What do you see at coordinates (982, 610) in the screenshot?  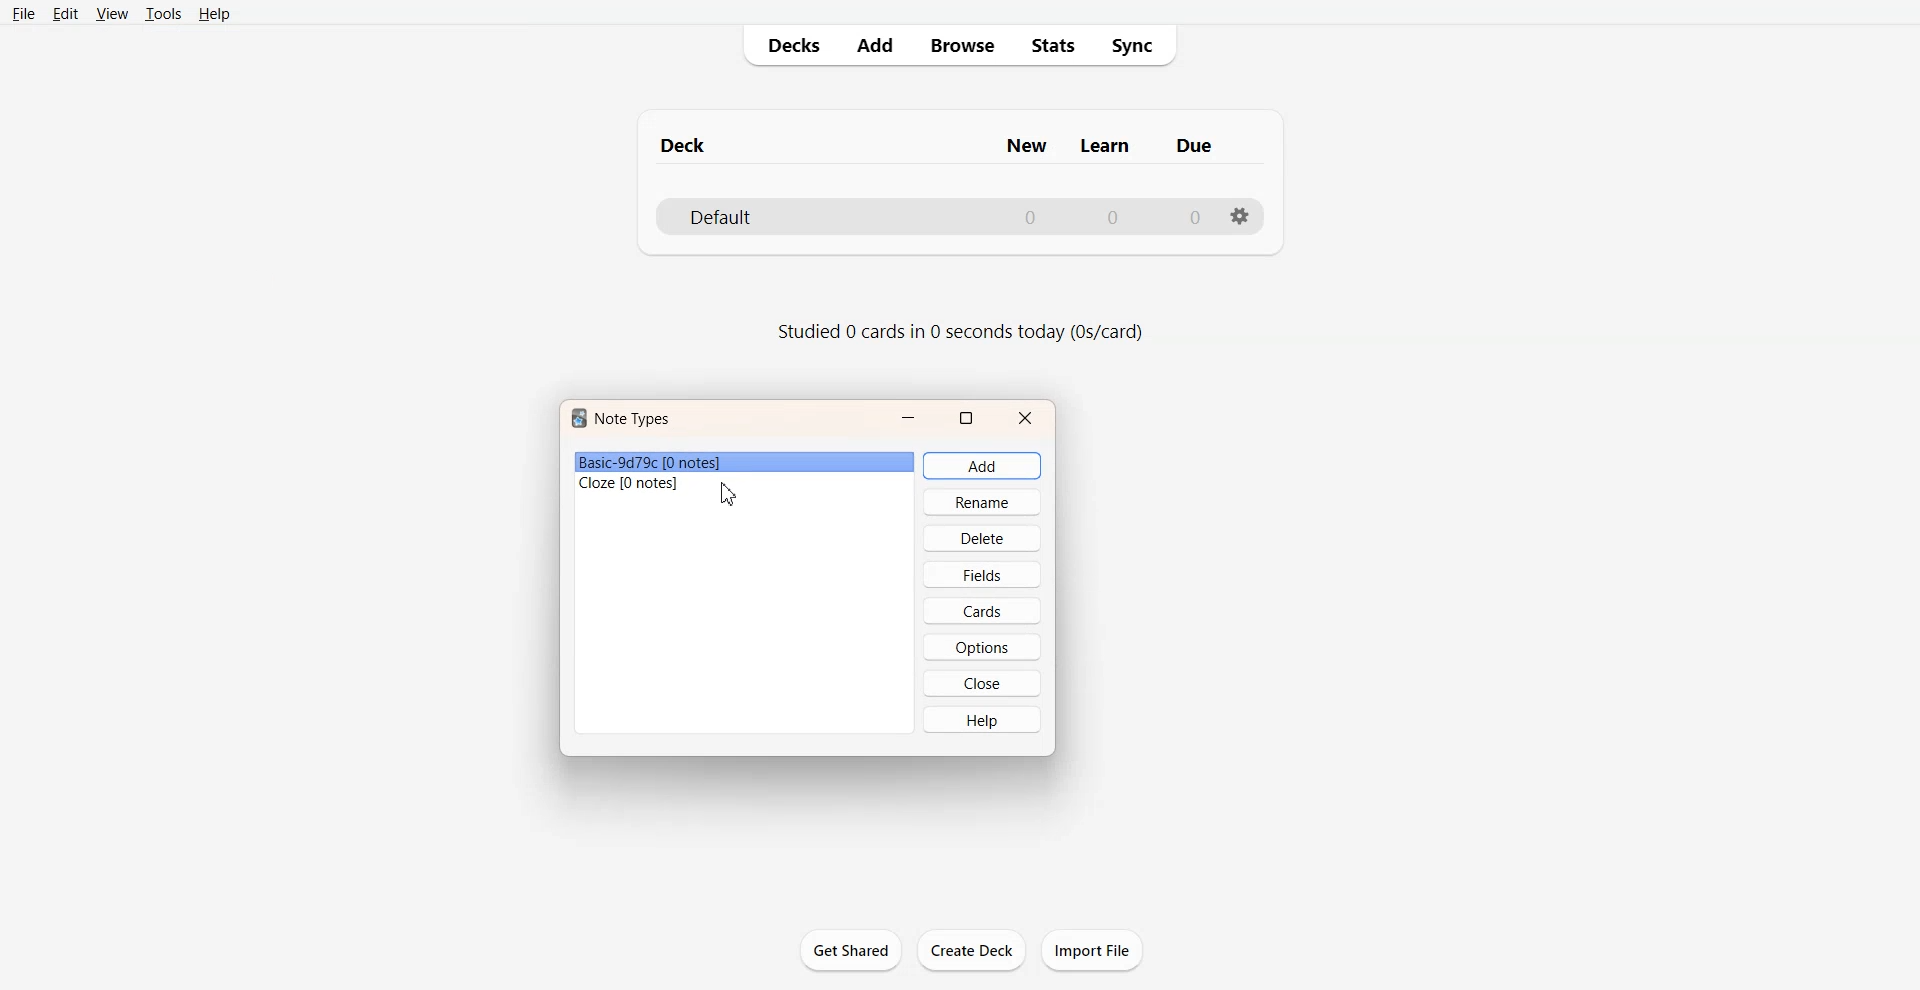 I see `Cards` at bounding box center [982, 610].